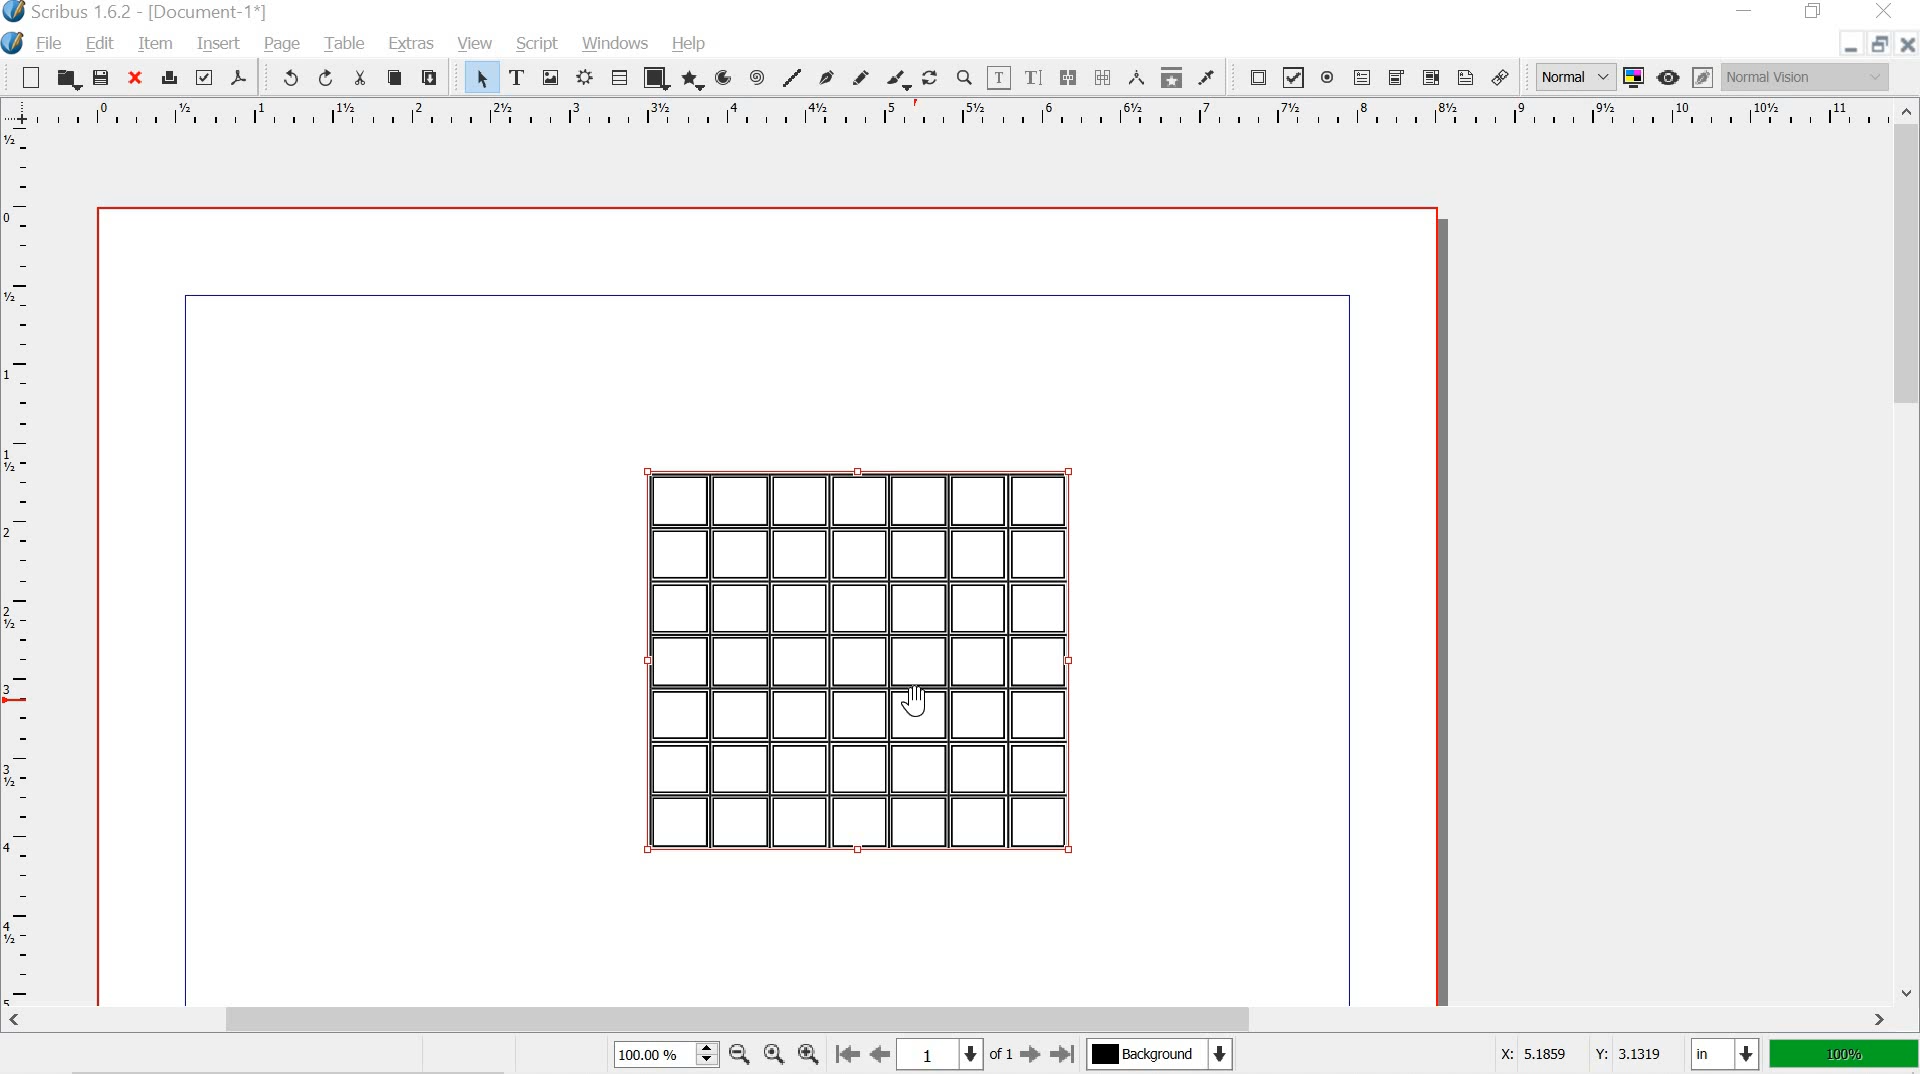 This screenshot has width=1920, height=1074. Describe the element at coordinates (286, 76) in the screenshot. I see `undo` at that location.